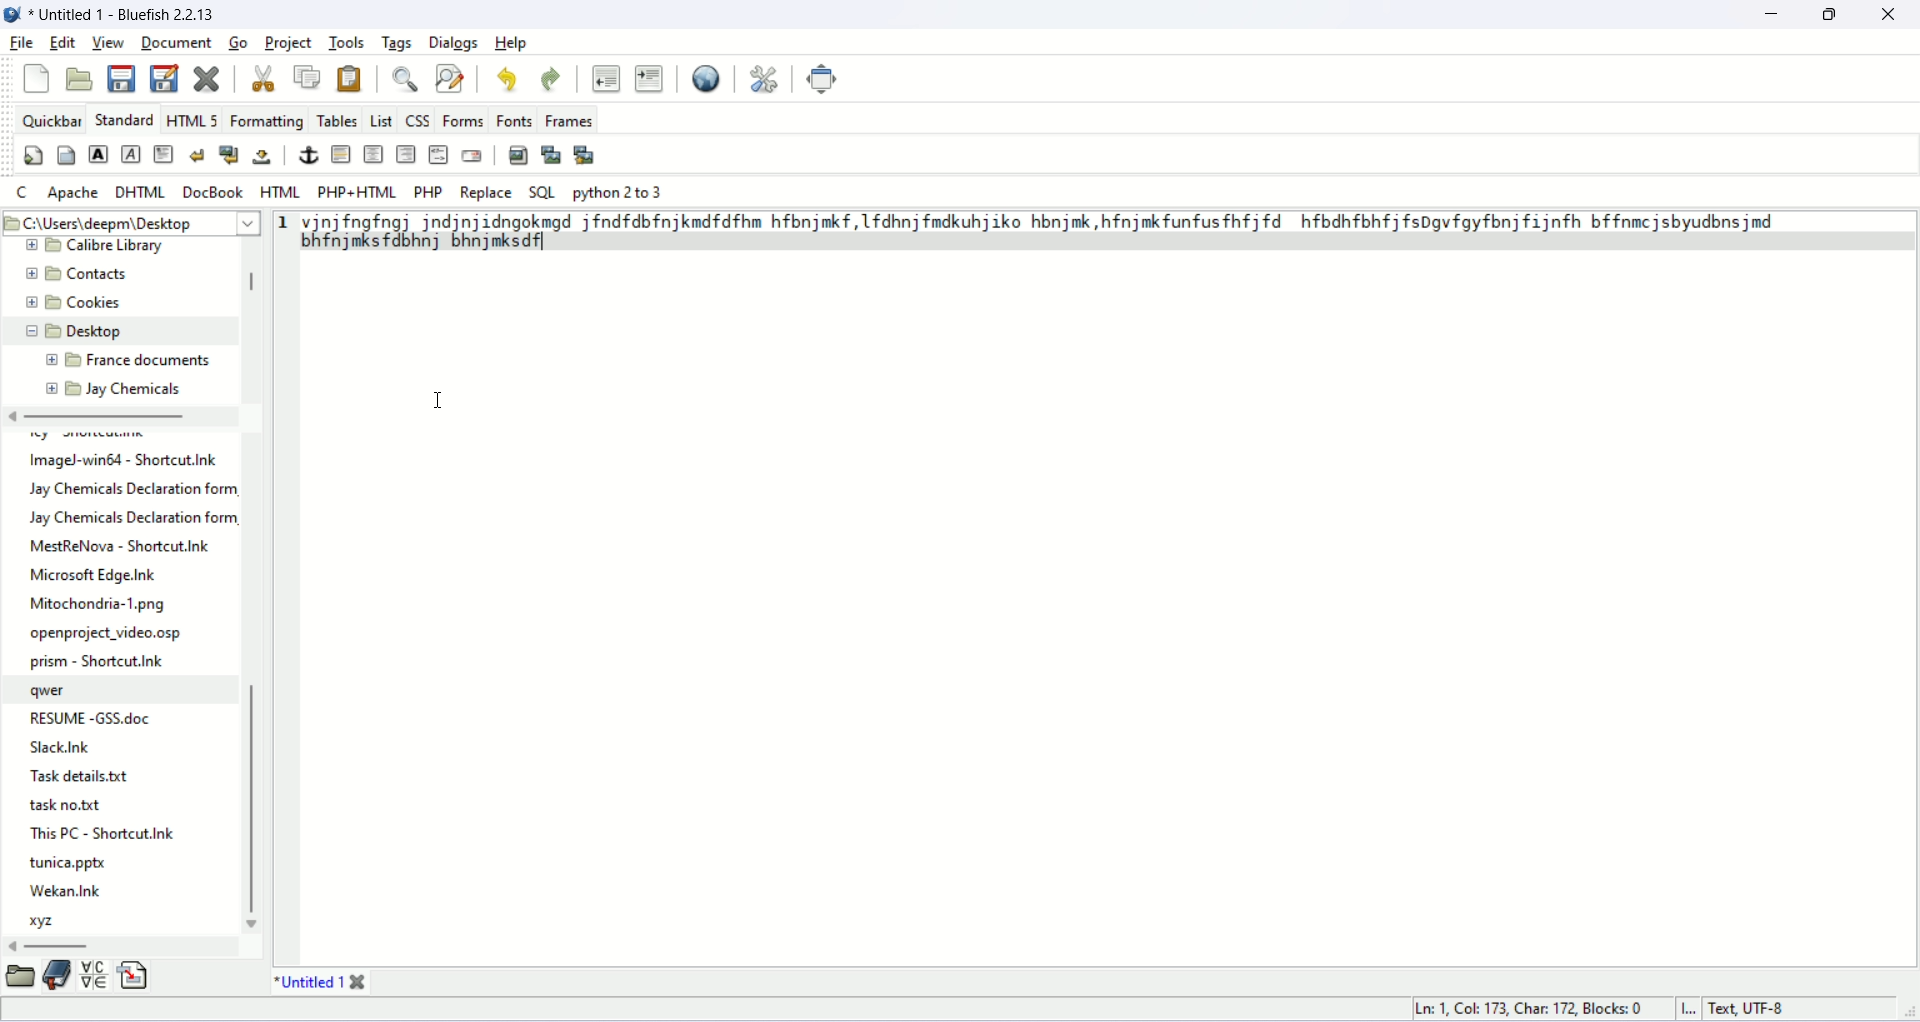 The image size is (1920, 1022). Describe the element at coordinates (514, 121) in the screenshot. I see `fonts` at that location.